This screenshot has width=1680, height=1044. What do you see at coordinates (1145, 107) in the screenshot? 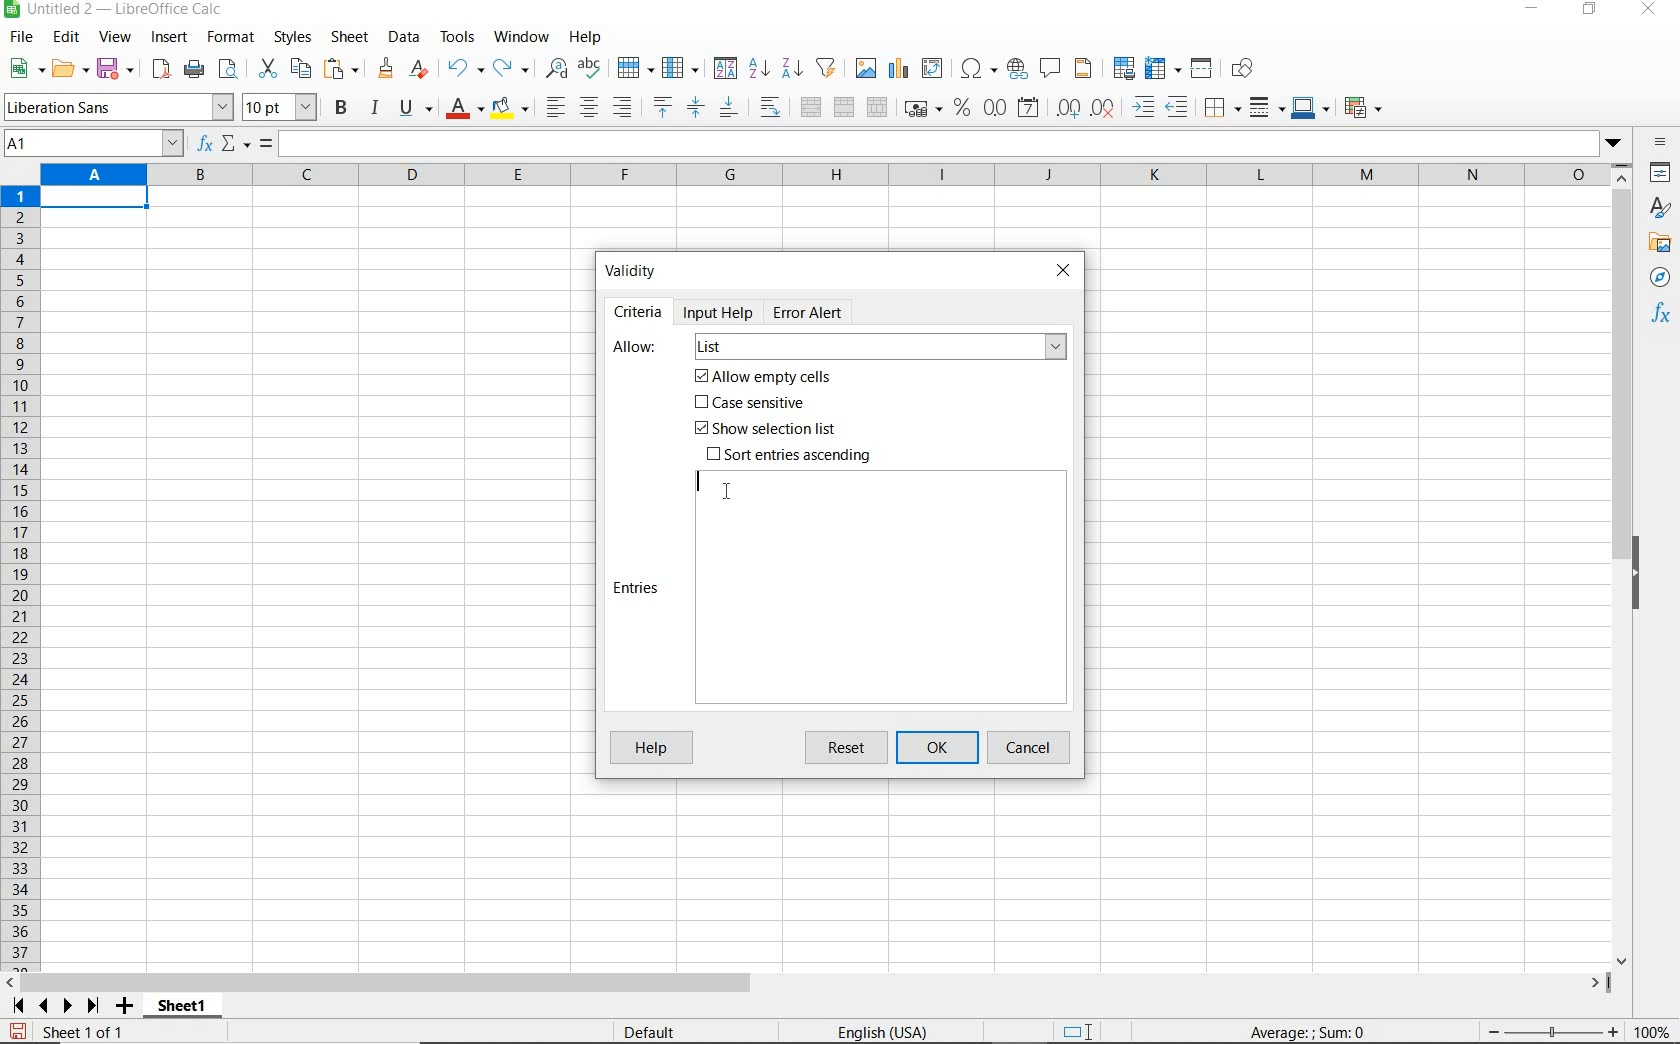
I see `increase indent` at bounding box center [1145, 107].